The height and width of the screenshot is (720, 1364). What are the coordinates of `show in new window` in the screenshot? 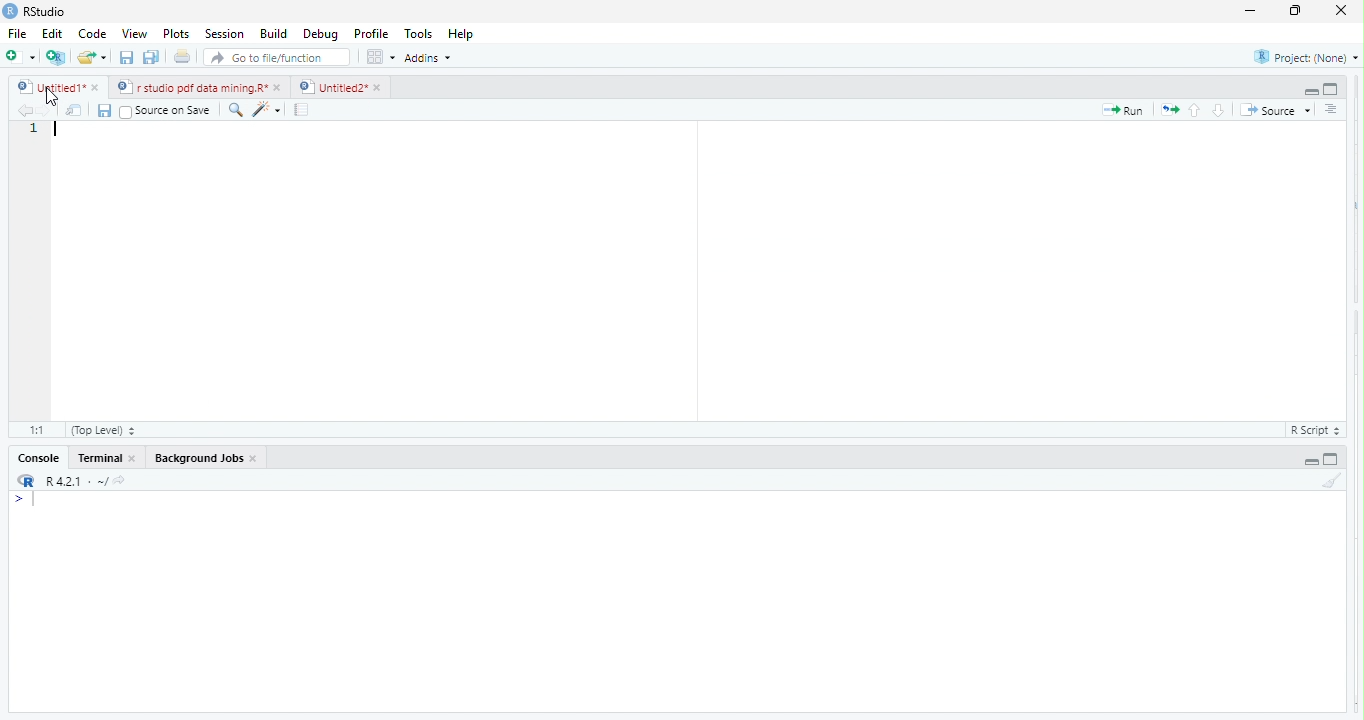 It's located at (75, 112).